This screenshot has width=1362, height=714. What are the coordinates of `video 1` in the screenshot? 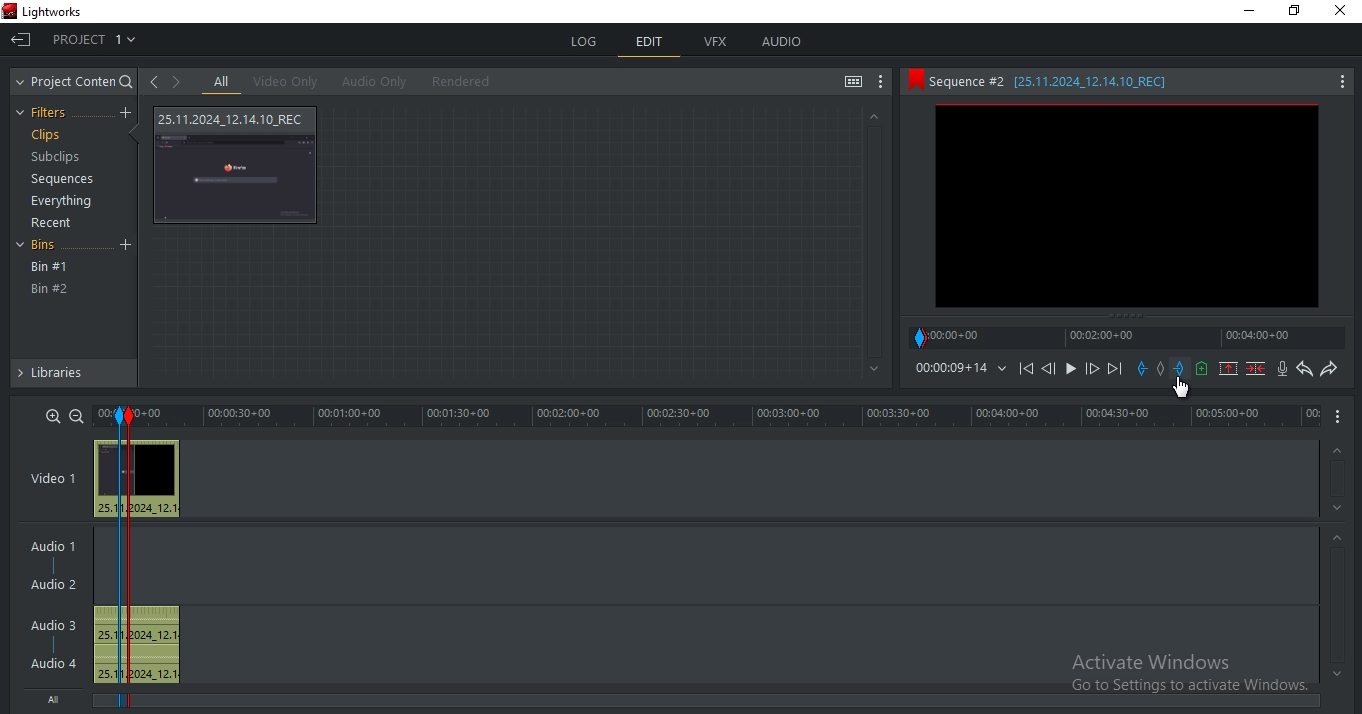 It's located at (53, 476).